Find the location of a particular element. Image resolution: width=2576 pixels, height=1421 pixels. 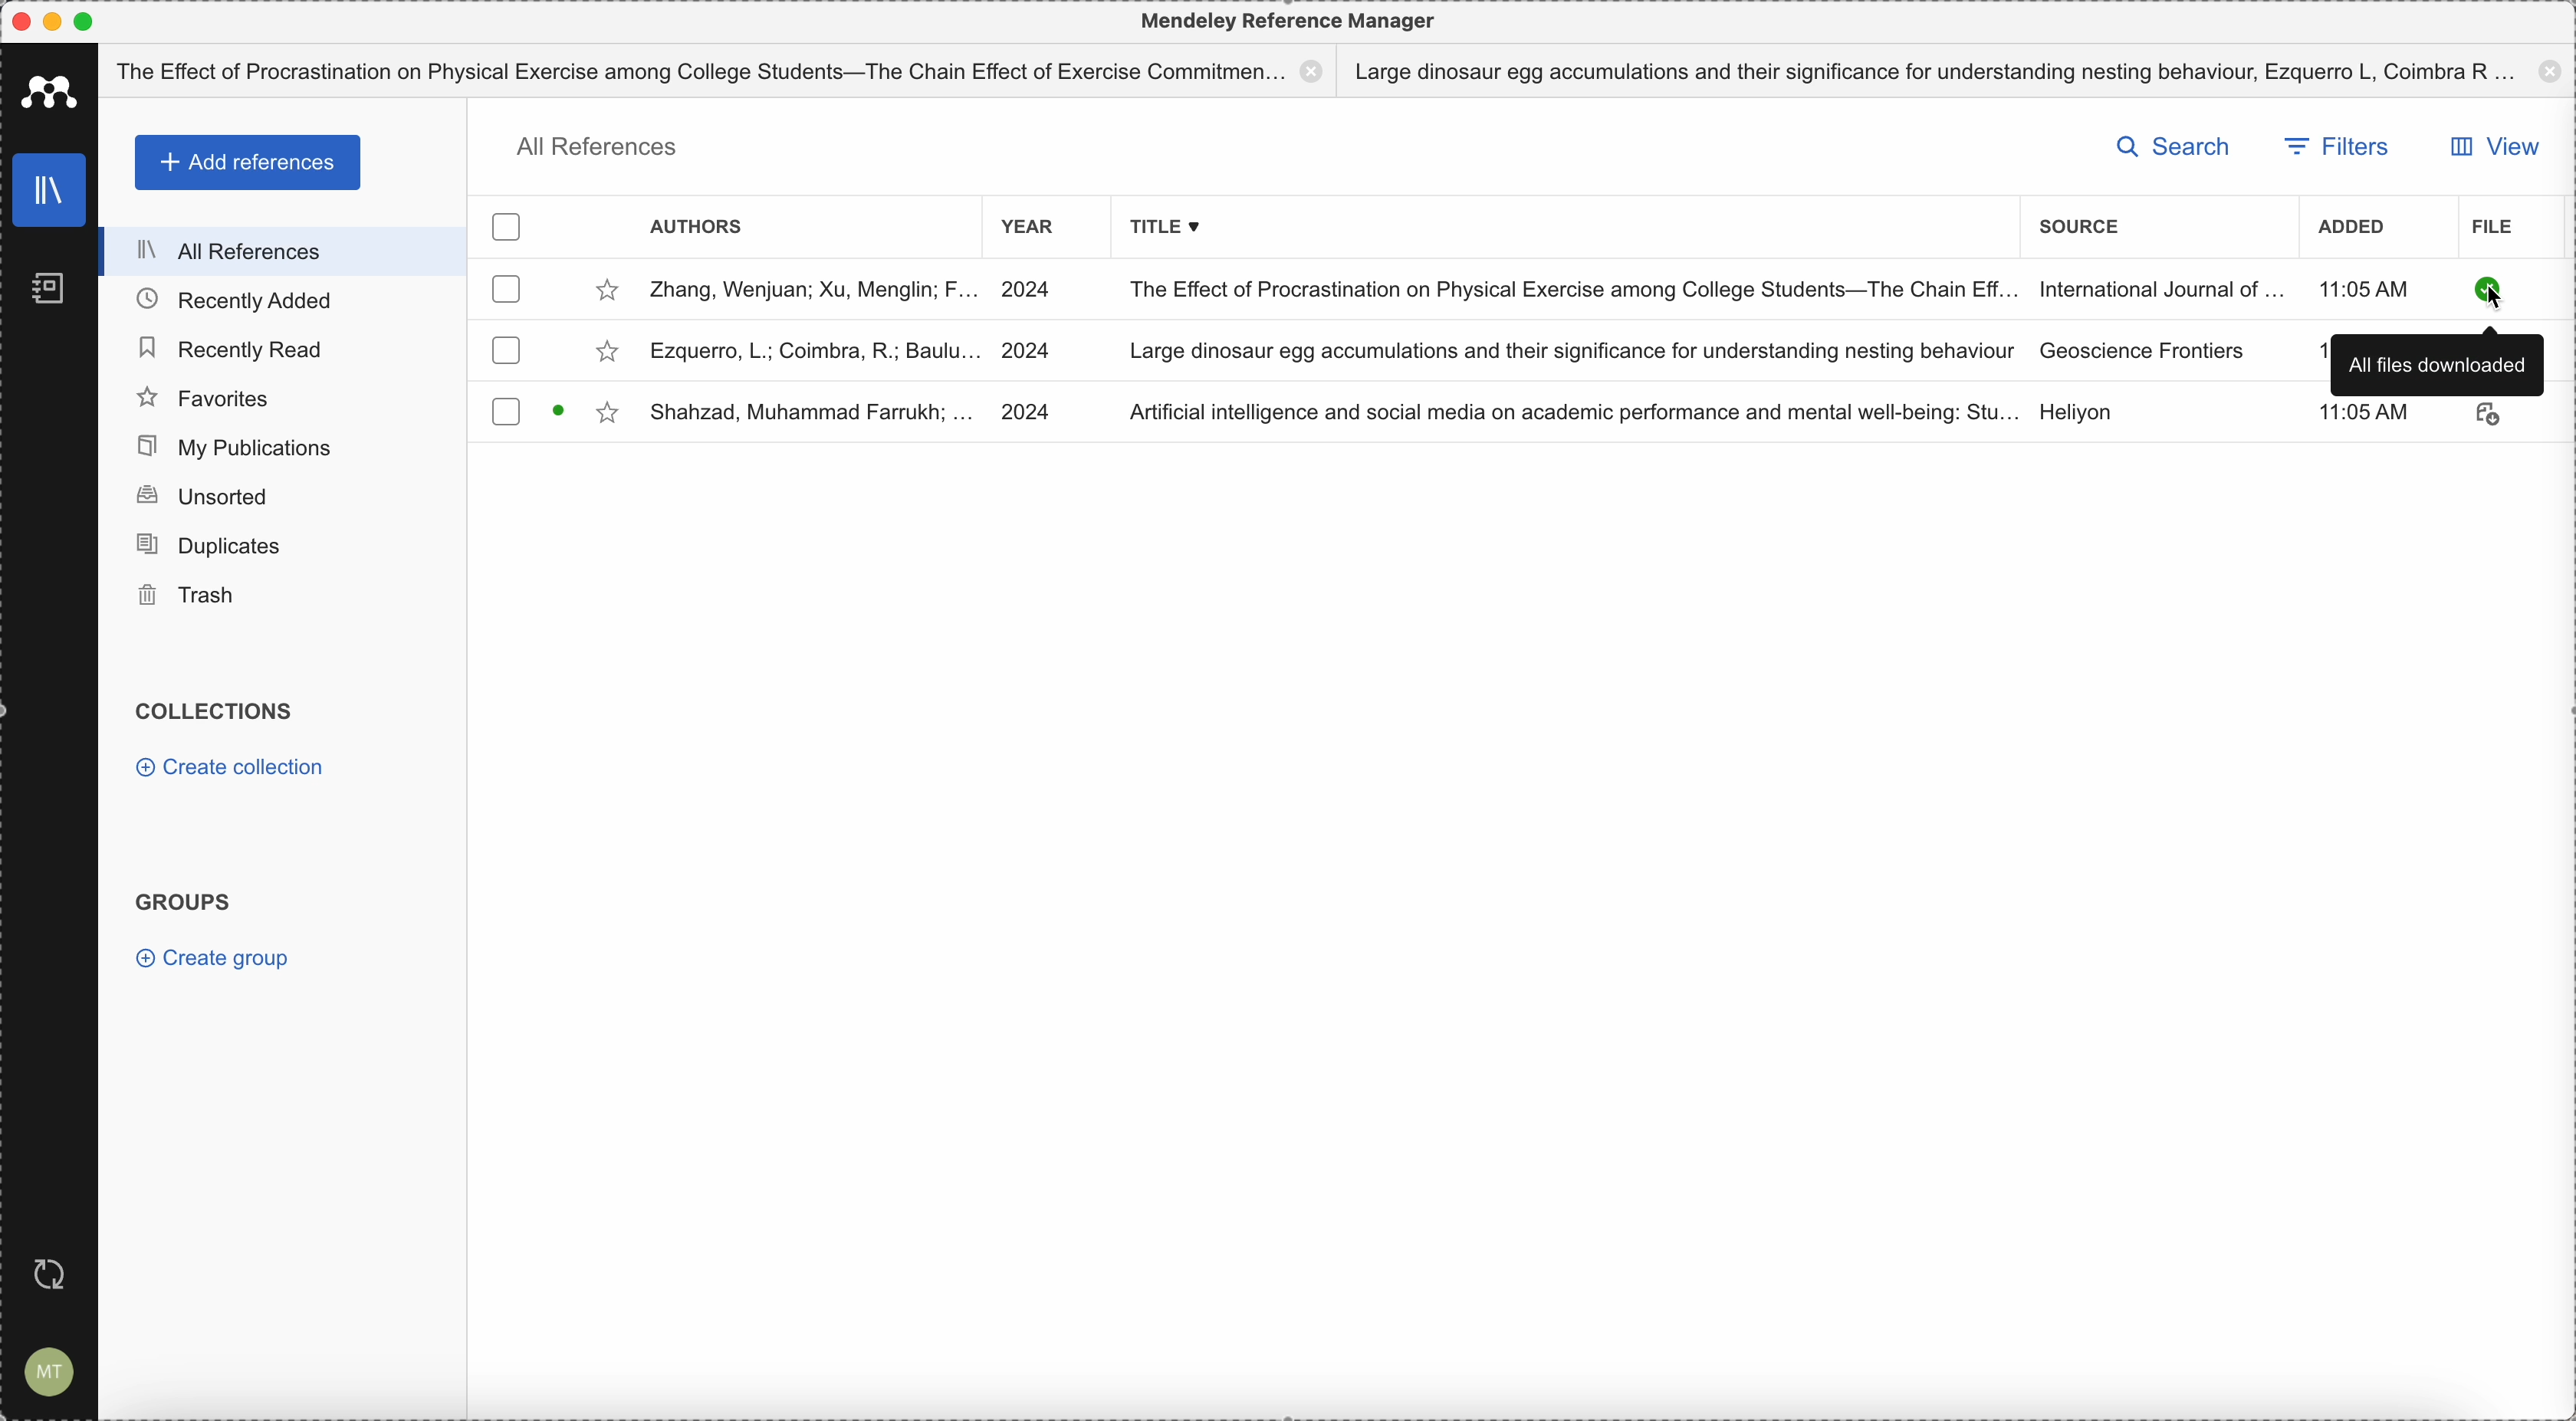

download file is located at coordinates (2484, 418).